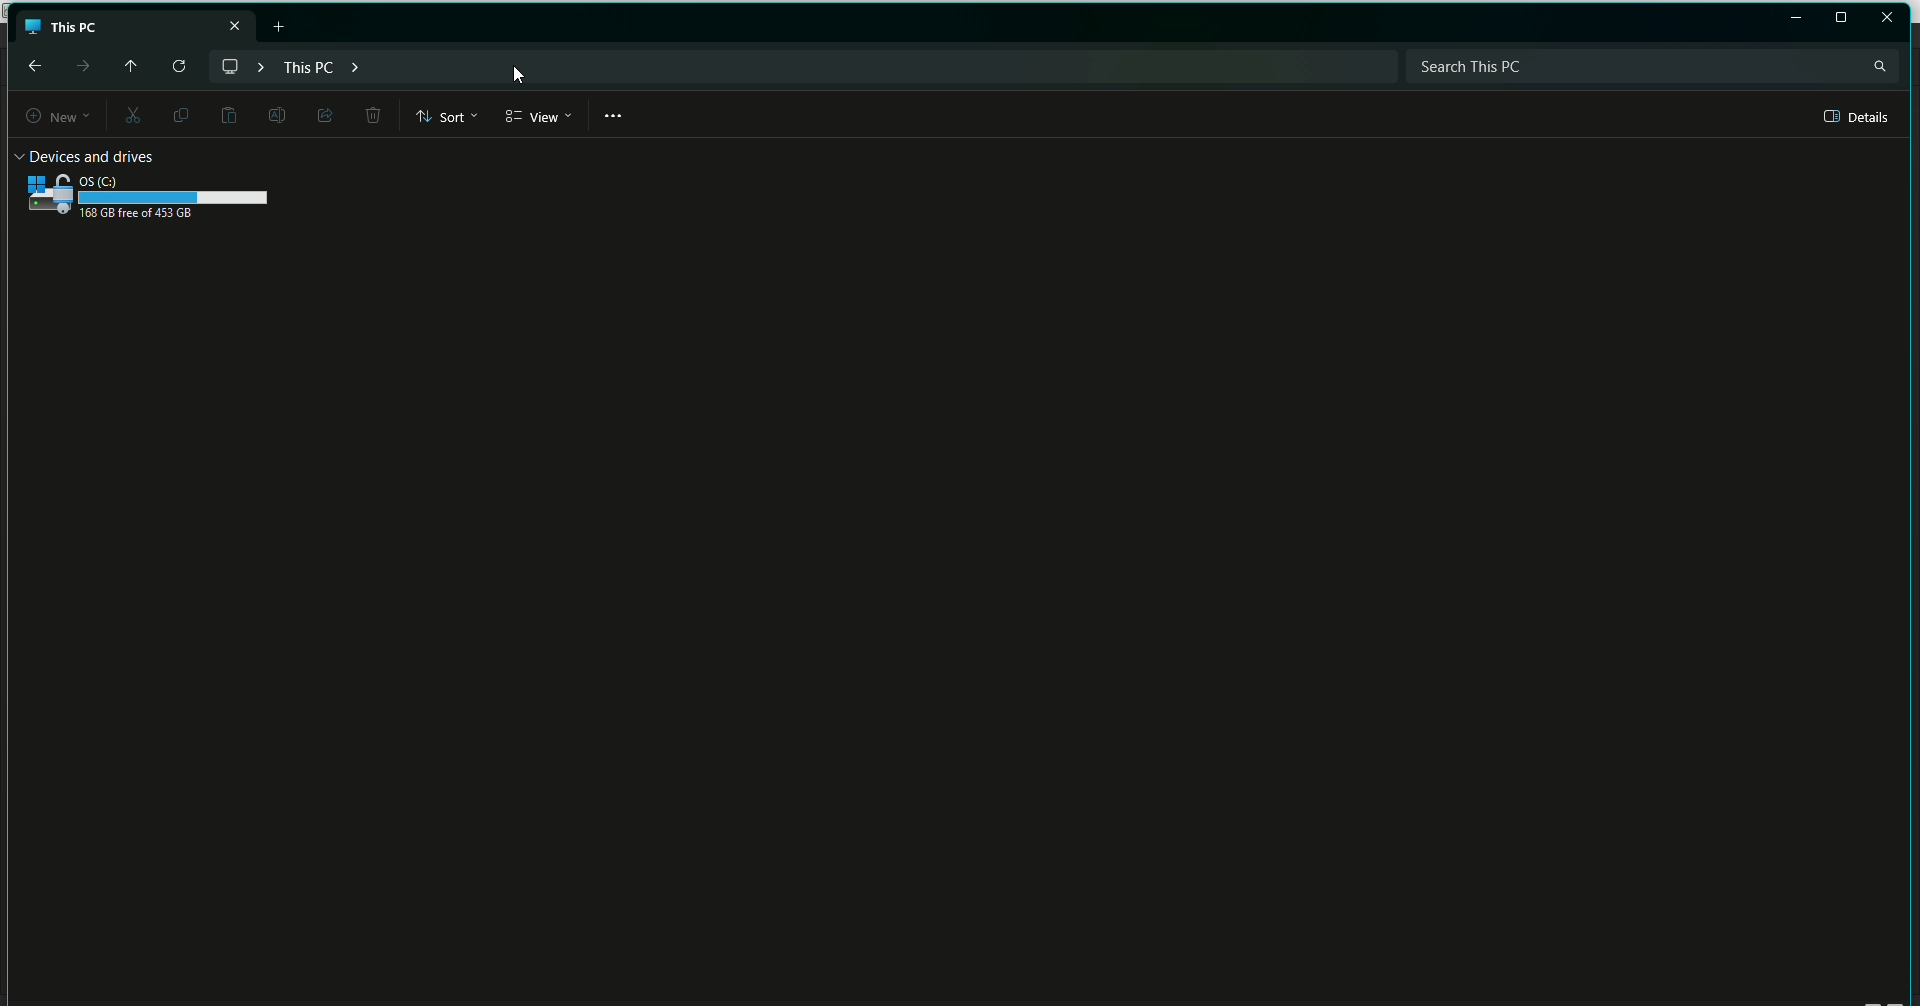 The height and width of the screenshot is (1006, 1920). I want to click on New, so click(48, 117).